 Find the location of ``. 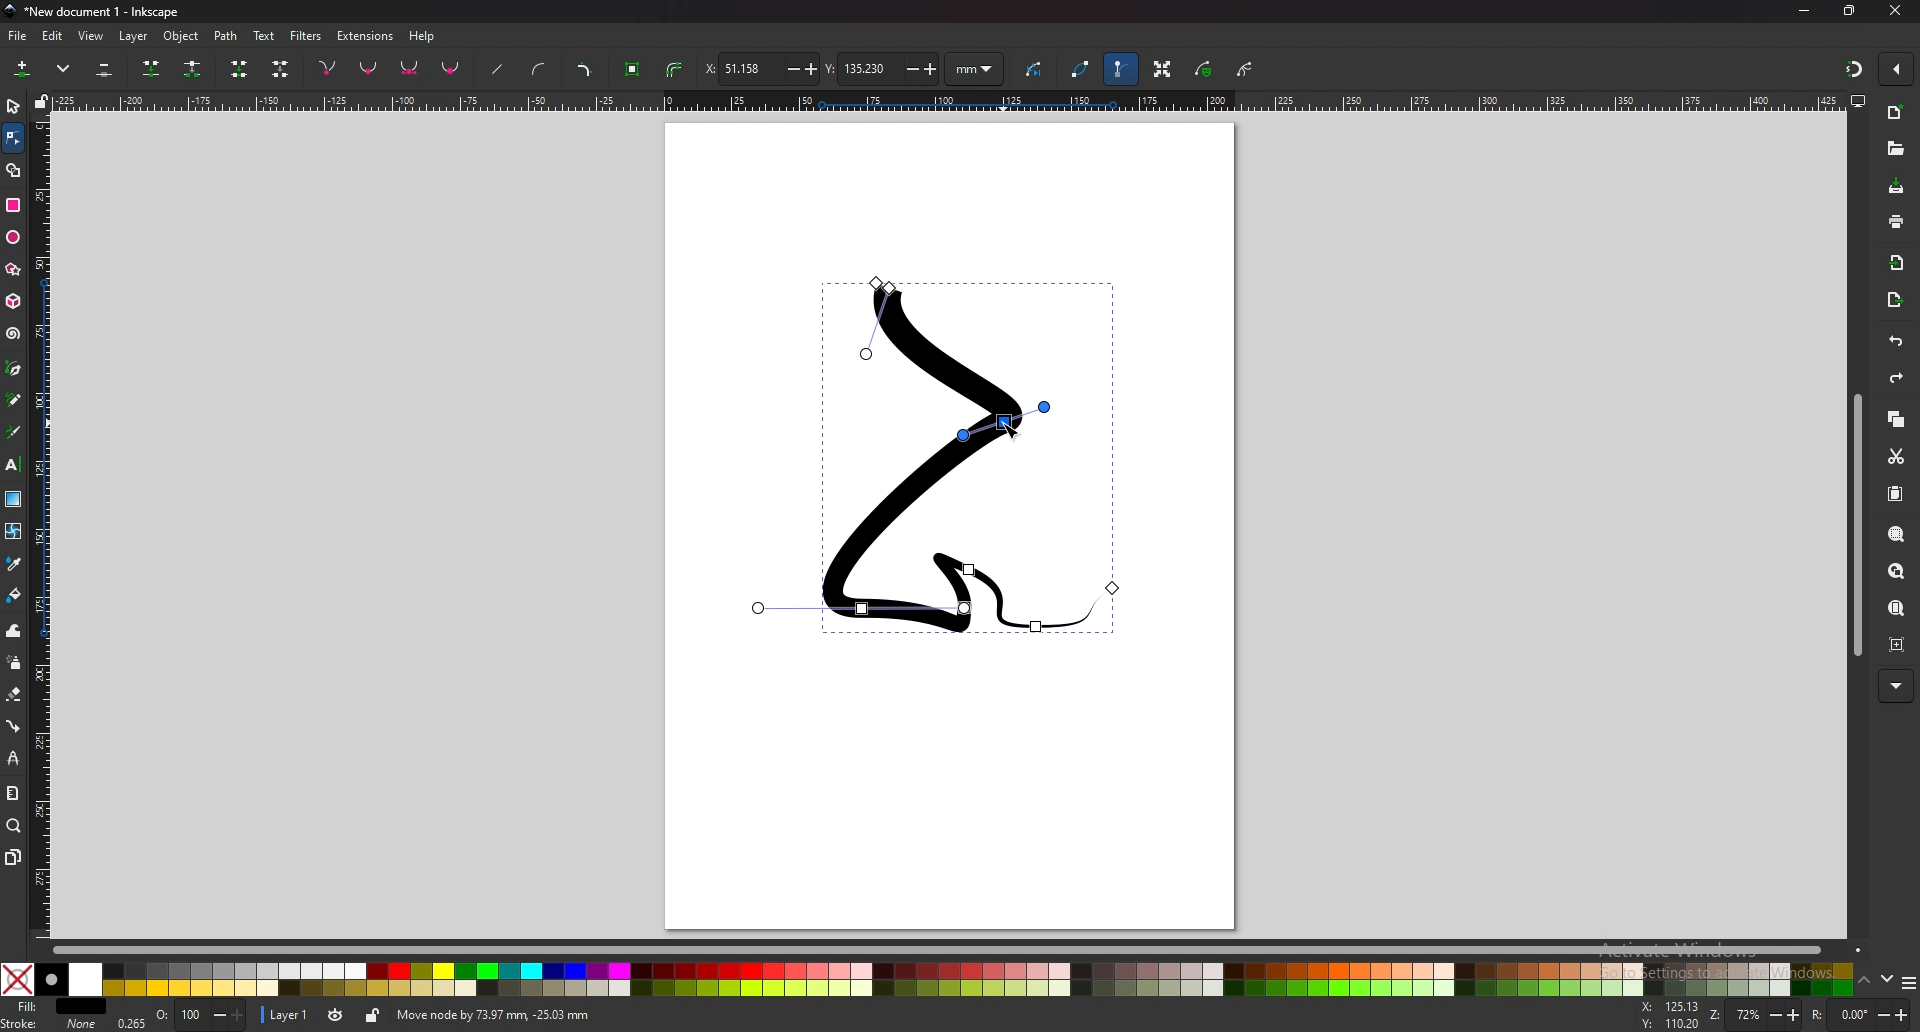

 is located at coordinates (1897, 686).